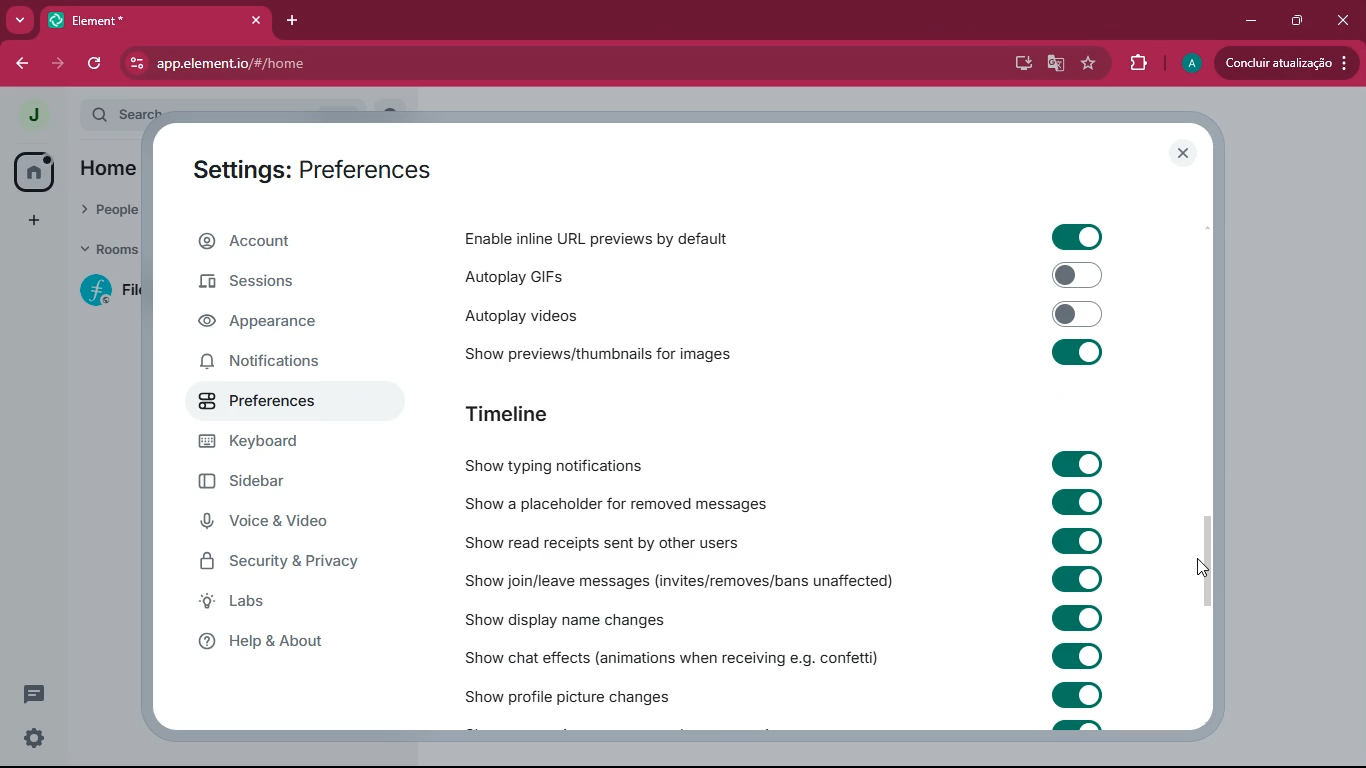 The height and width of the screenshot is (768, 1366). What do you see at coordinates (107, 290) in the screenshot?
I see `filecoin lotus implementation` at bounding box center [107, 290].